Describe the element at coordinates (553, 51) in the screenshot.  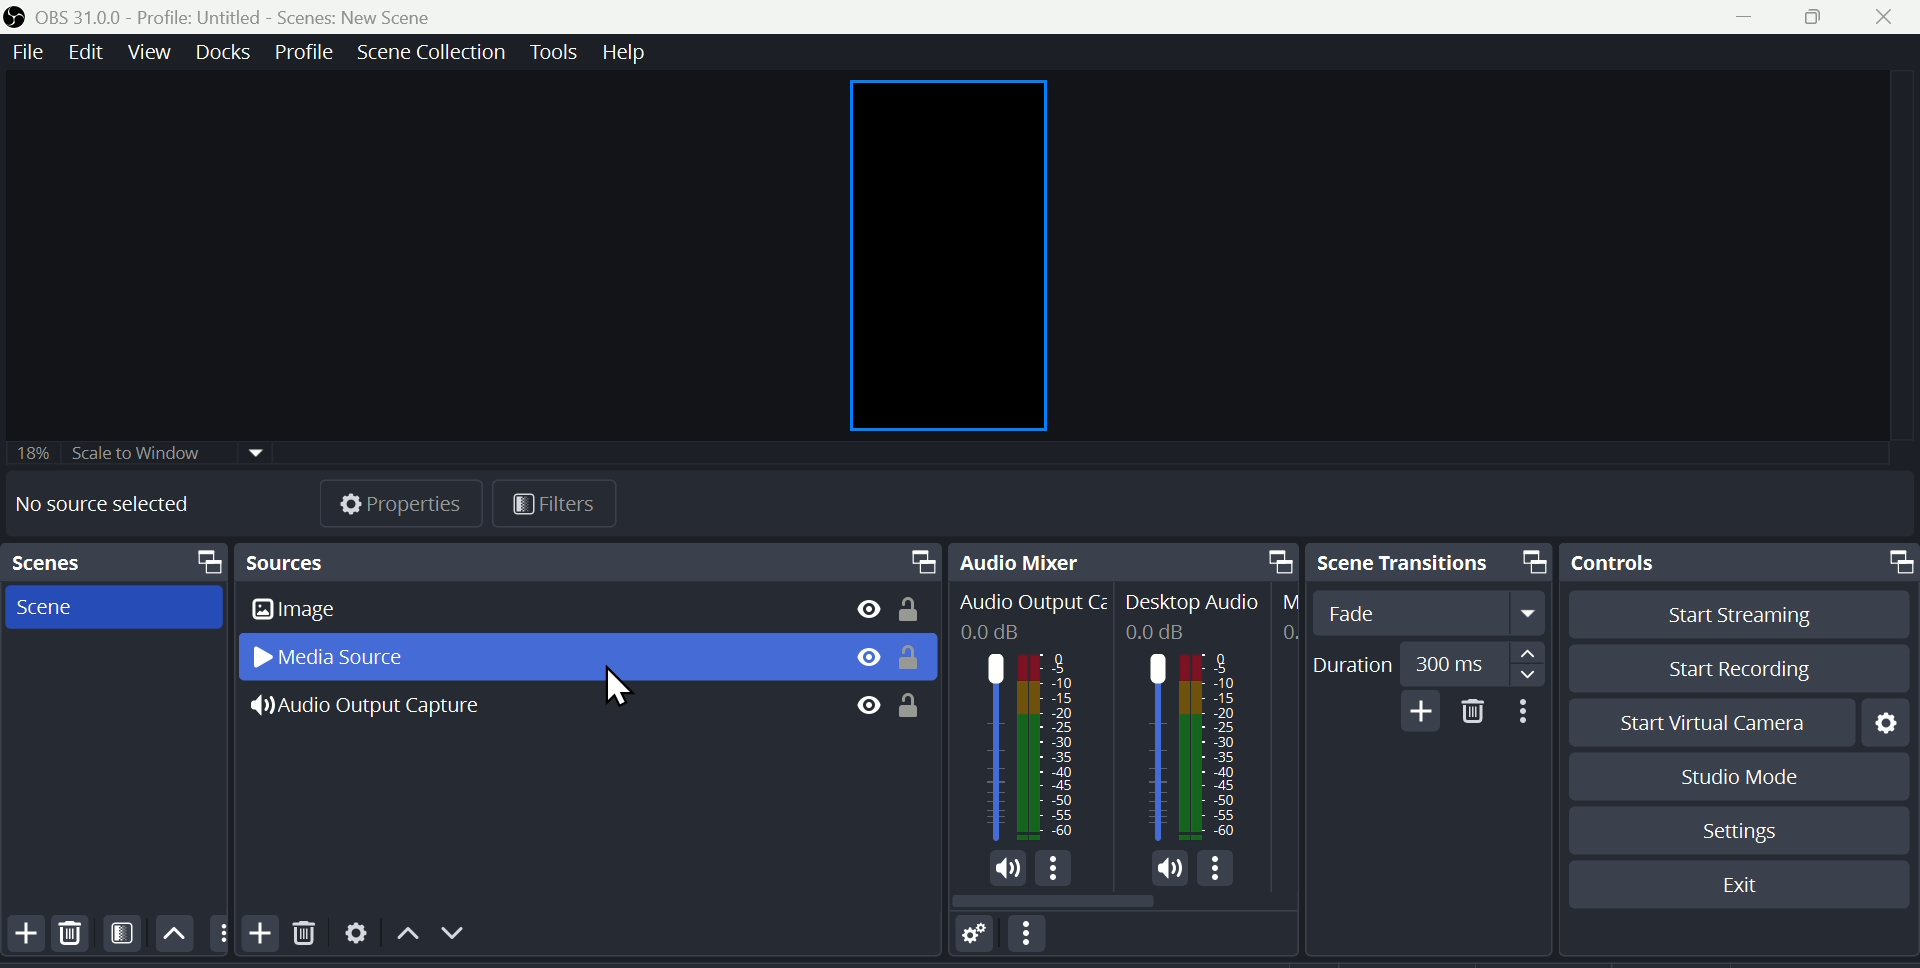
I see `Tools` at that location.